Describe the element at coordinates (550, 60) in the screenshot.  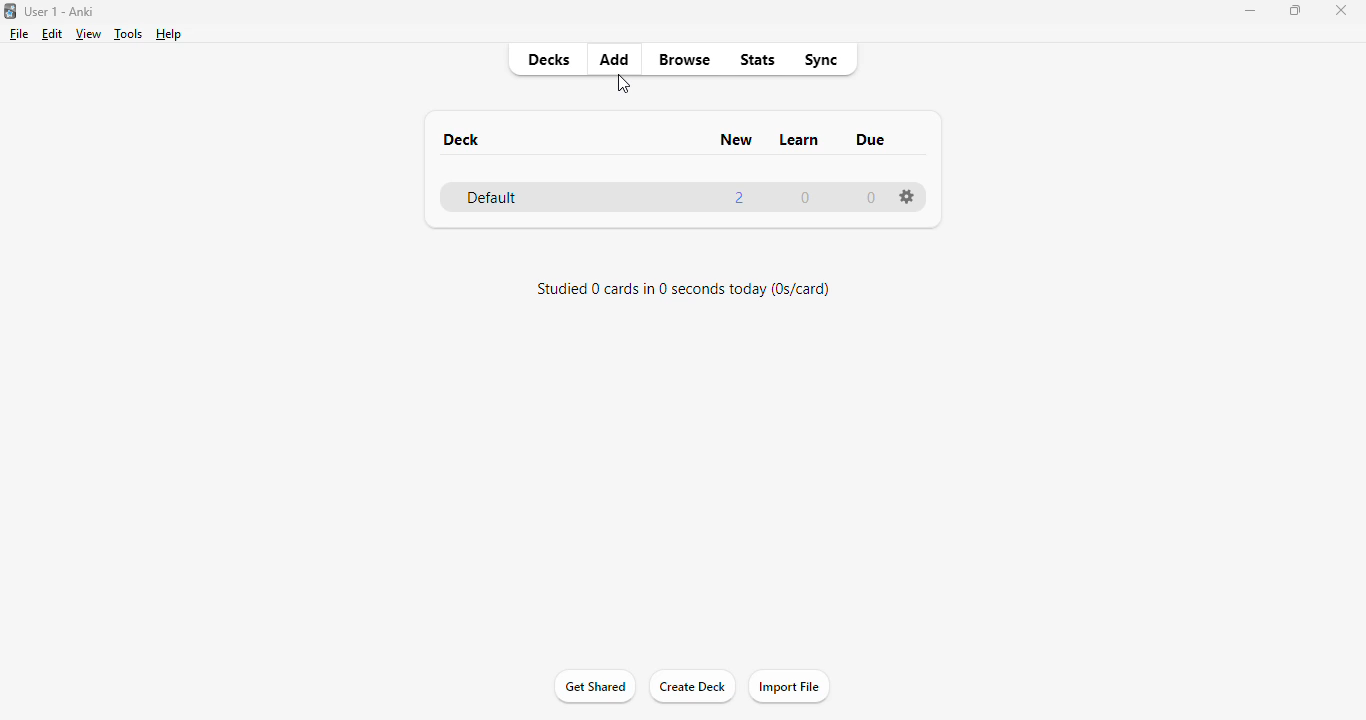
I see `decks` at that location.